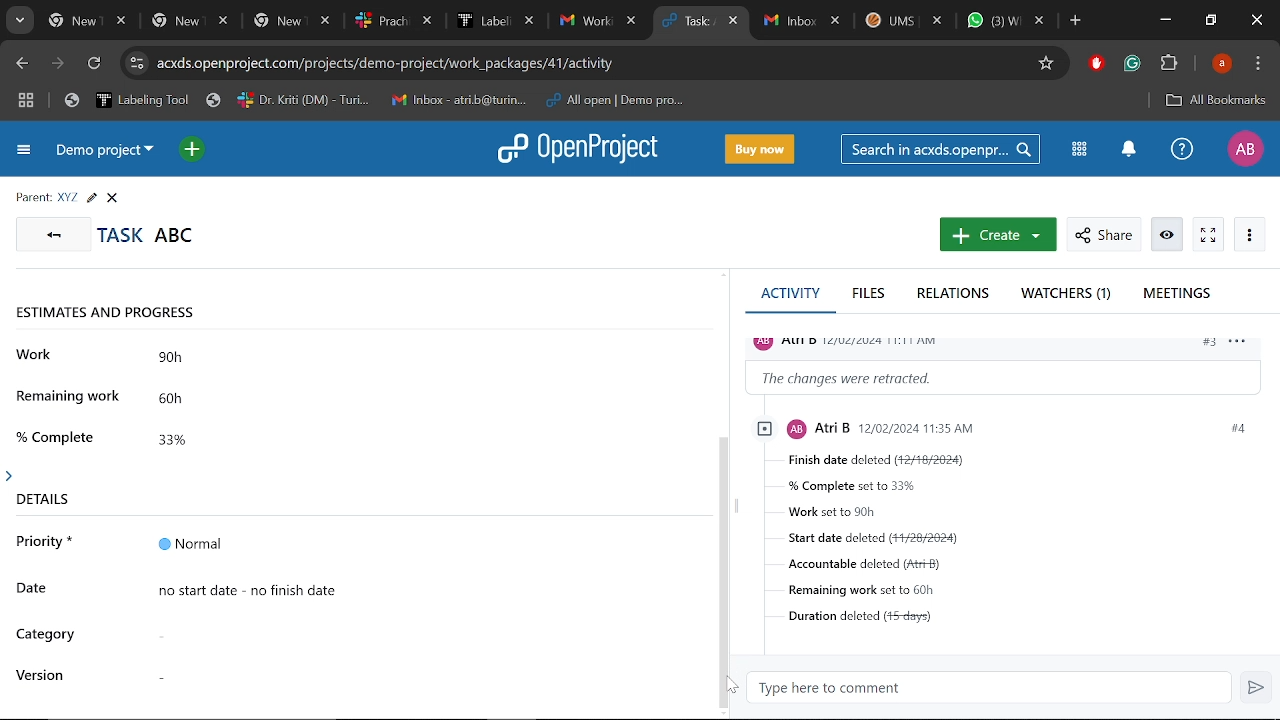  Describe the element at coordinates (23, 64) in the screenshot. I see `Previous page` at that location.